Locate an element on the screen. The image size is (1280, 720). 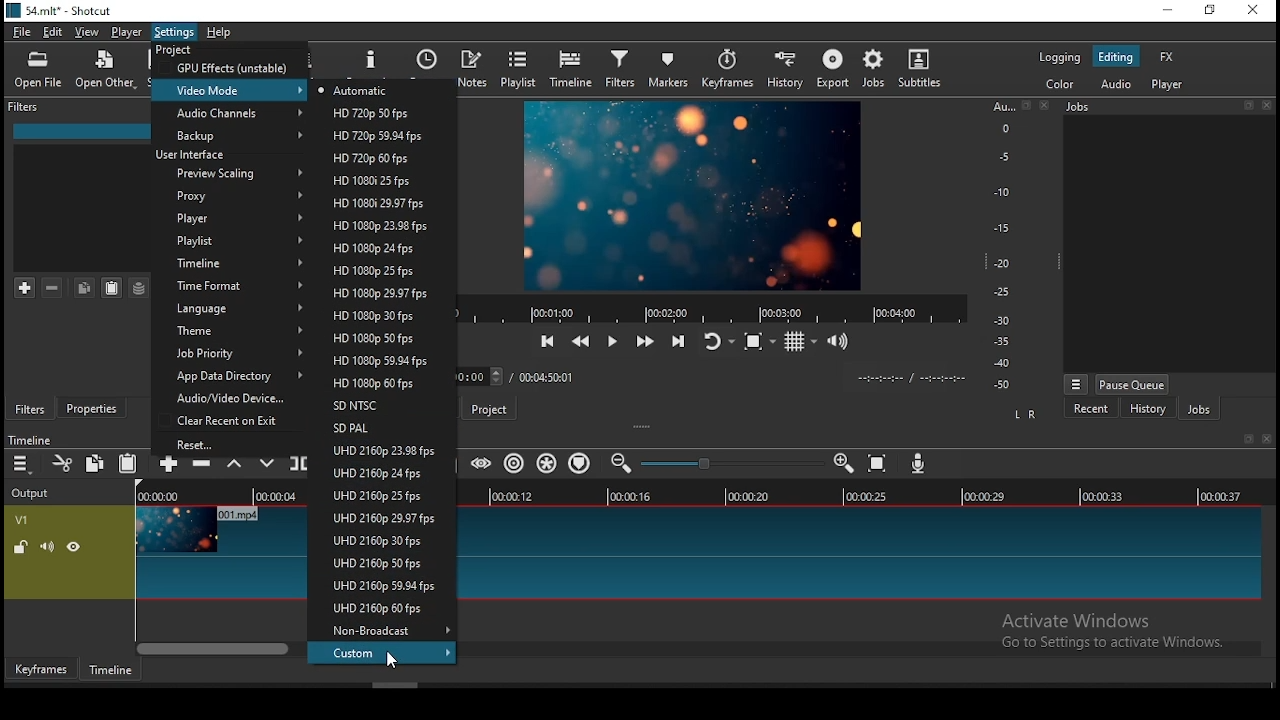
scrub while dragging is located at coordinates (483, 464).